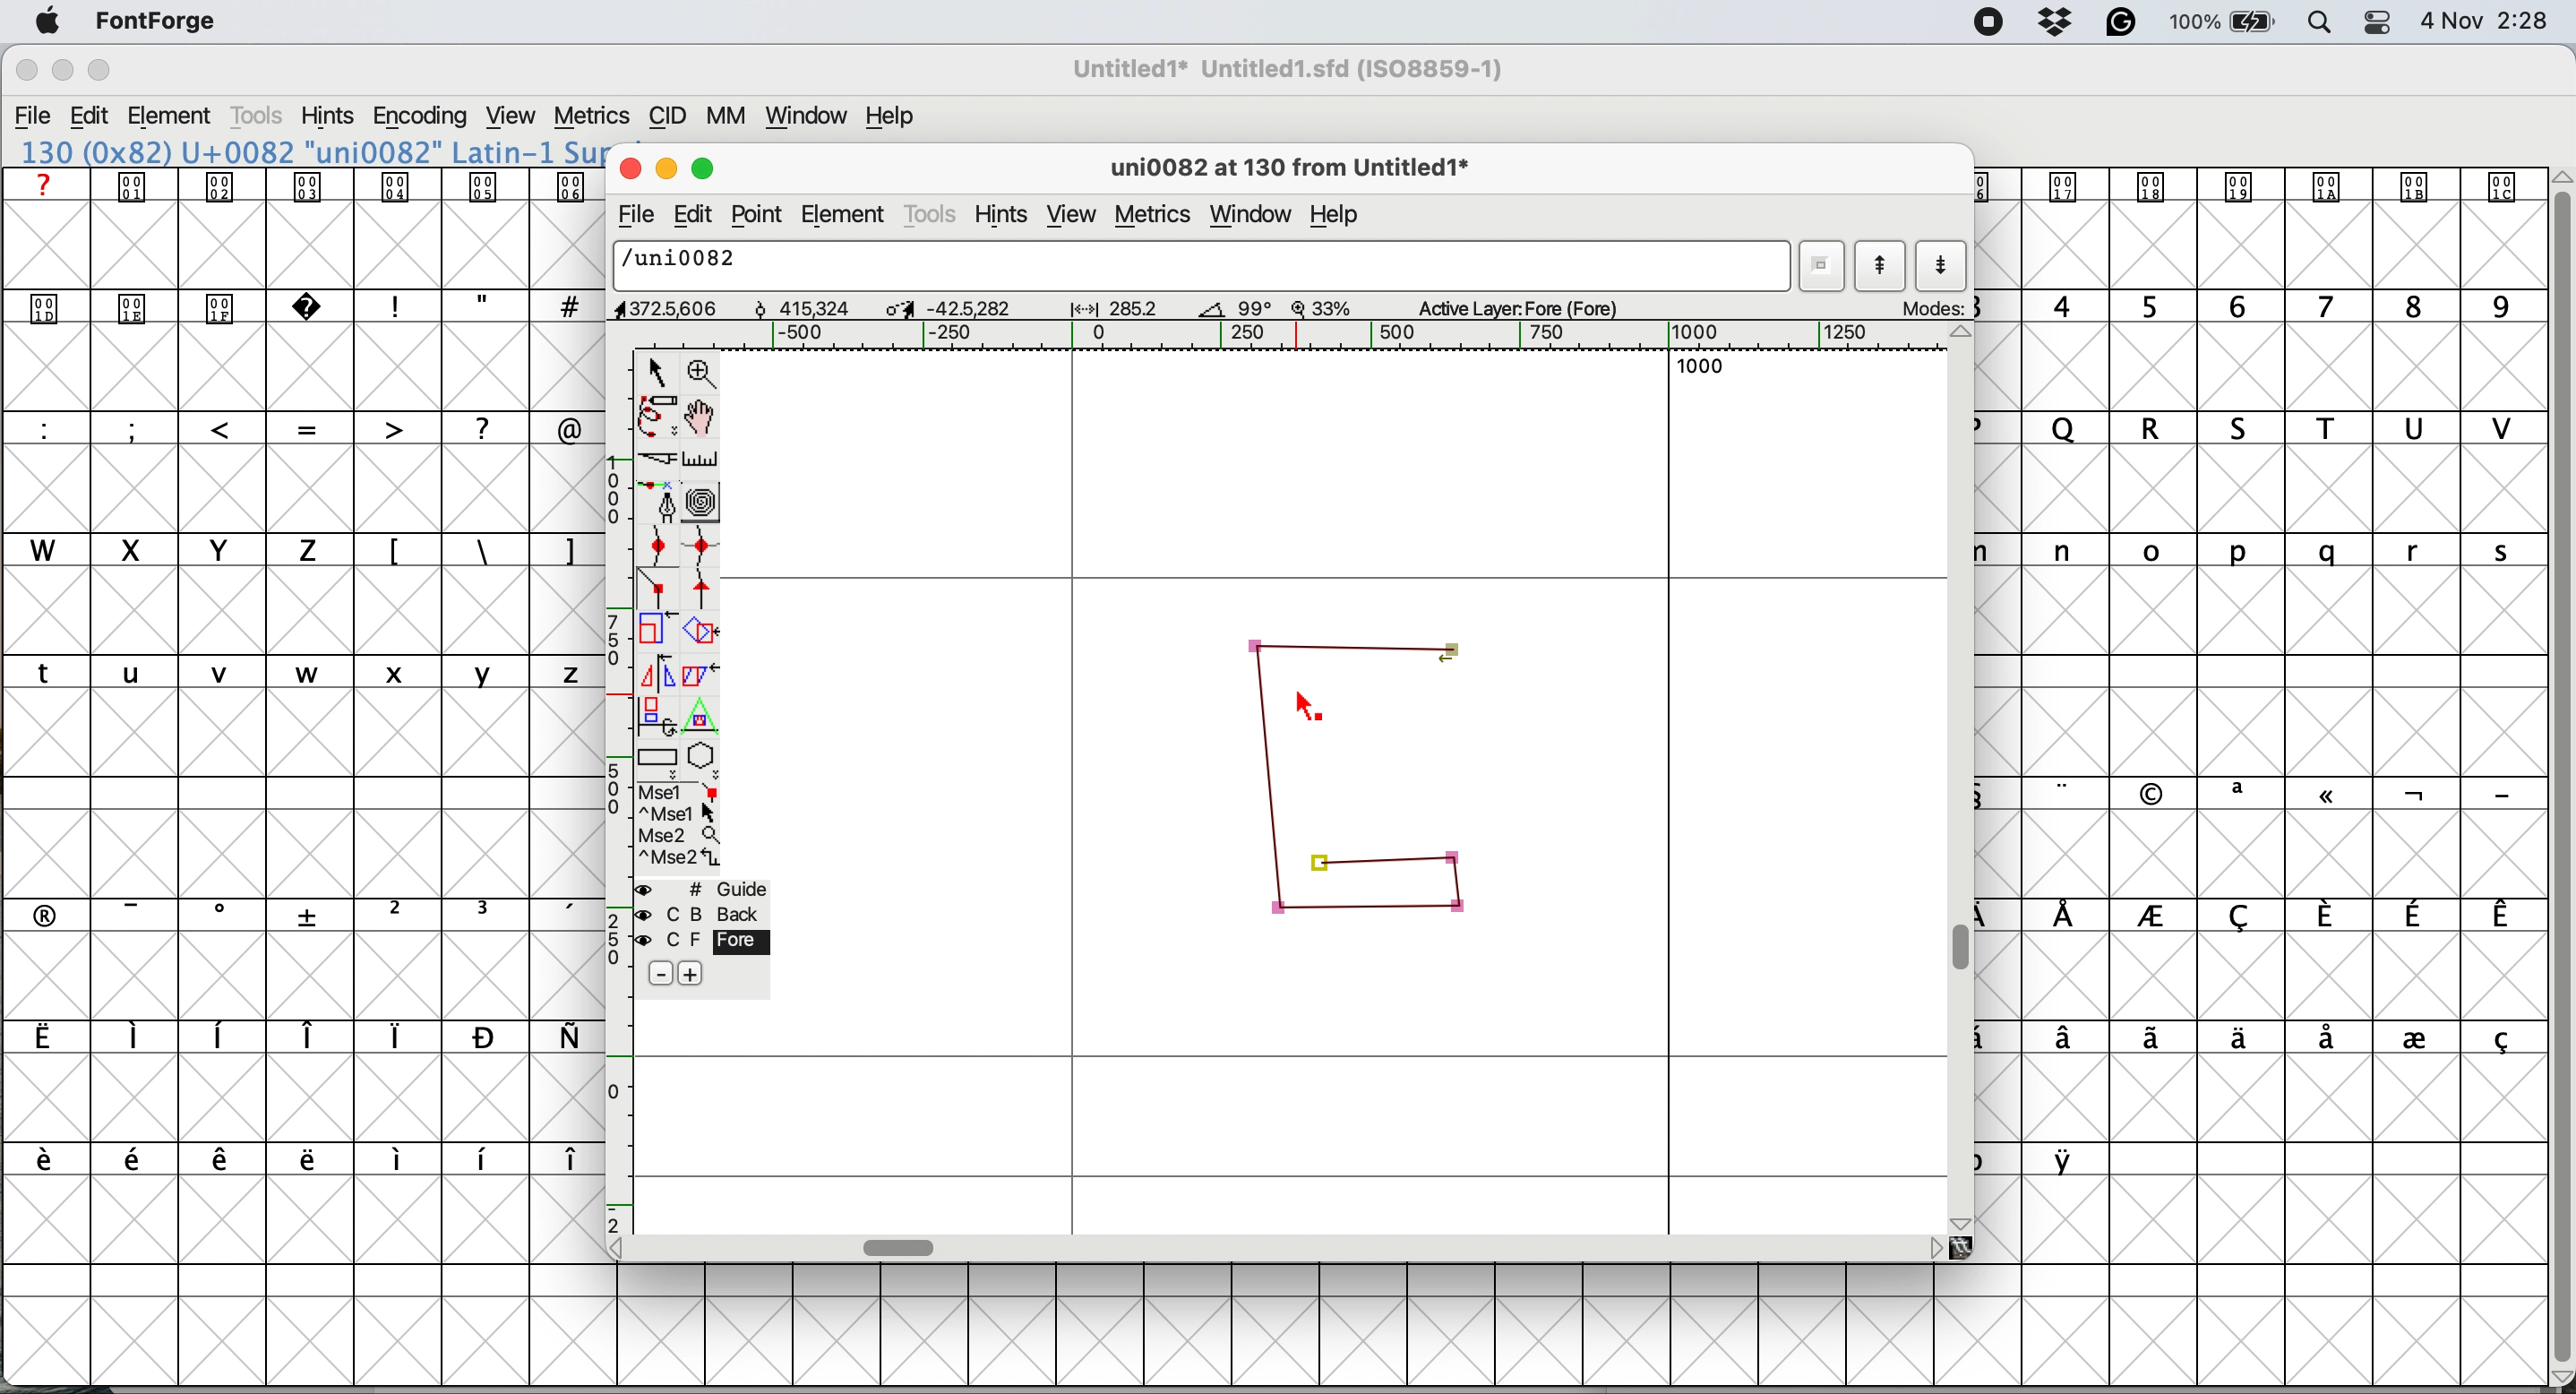  I want to click on lowercase letters, so click(2277, 551).